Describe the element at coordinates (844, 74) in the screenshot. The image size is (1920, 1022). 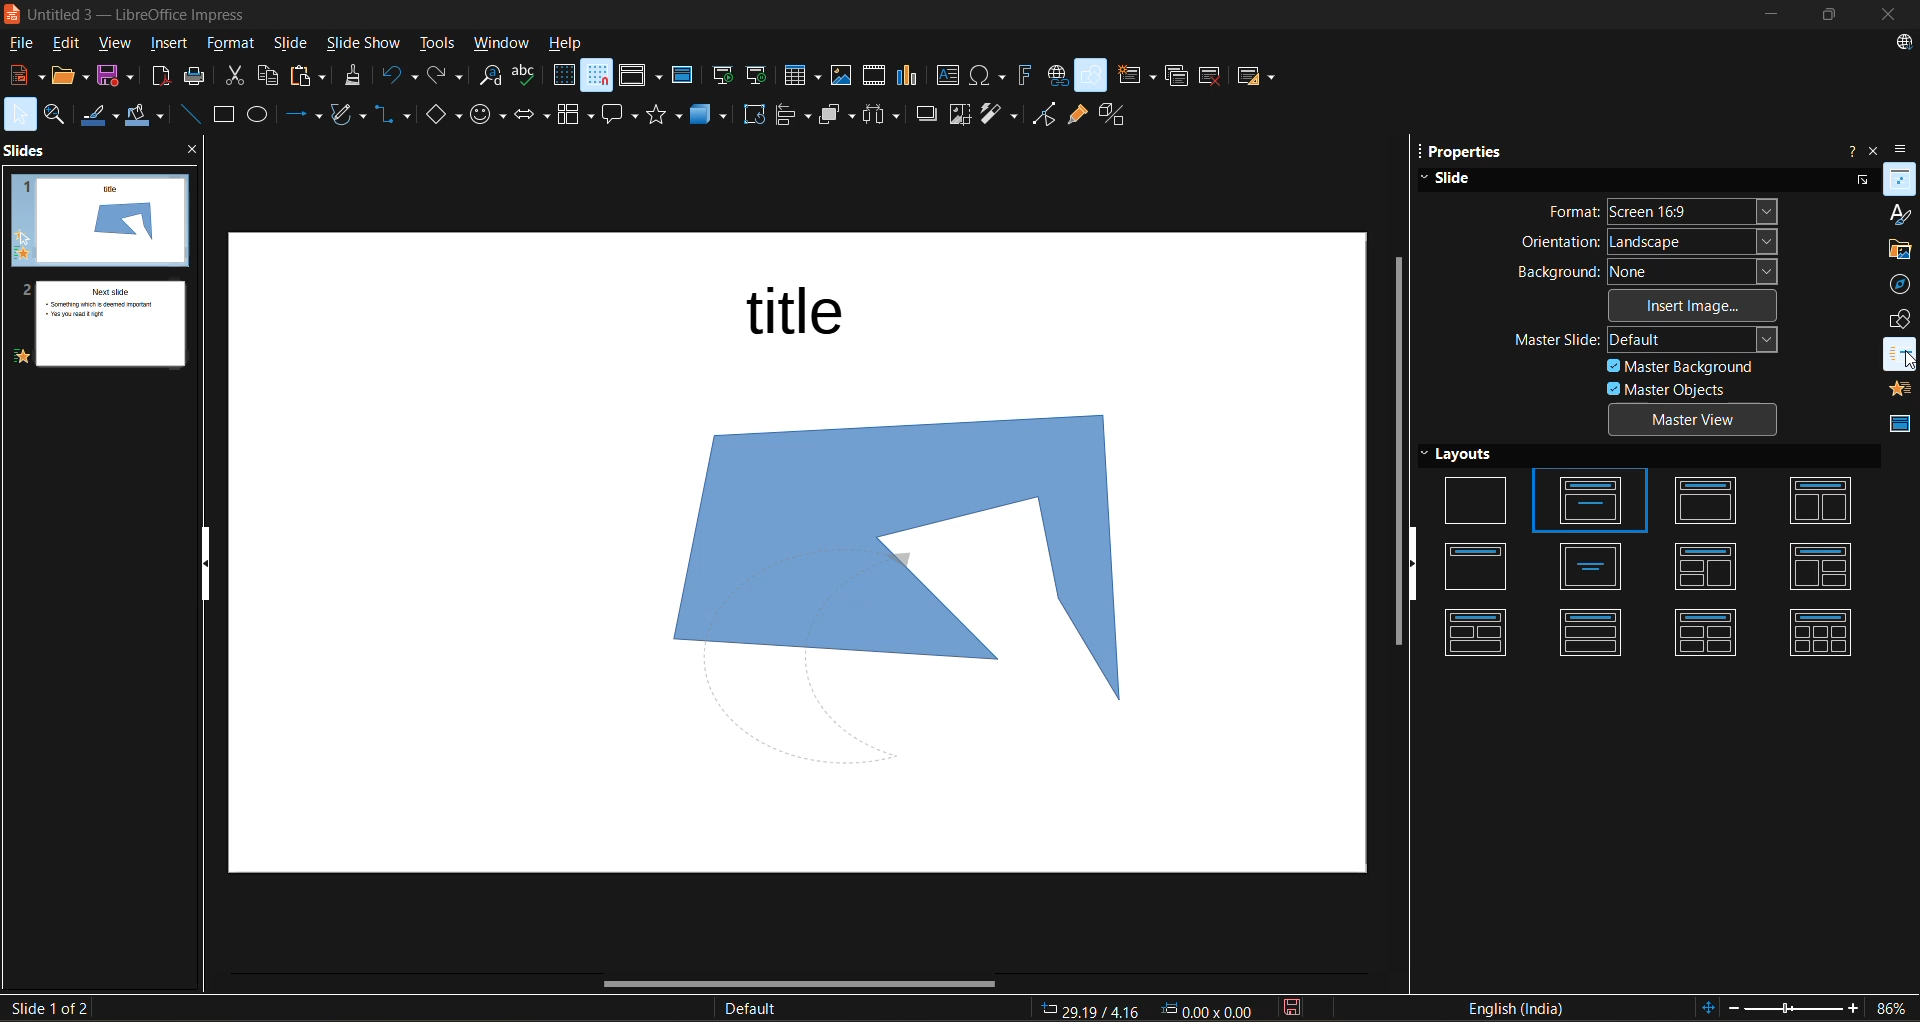
I see `insert image` at that location.